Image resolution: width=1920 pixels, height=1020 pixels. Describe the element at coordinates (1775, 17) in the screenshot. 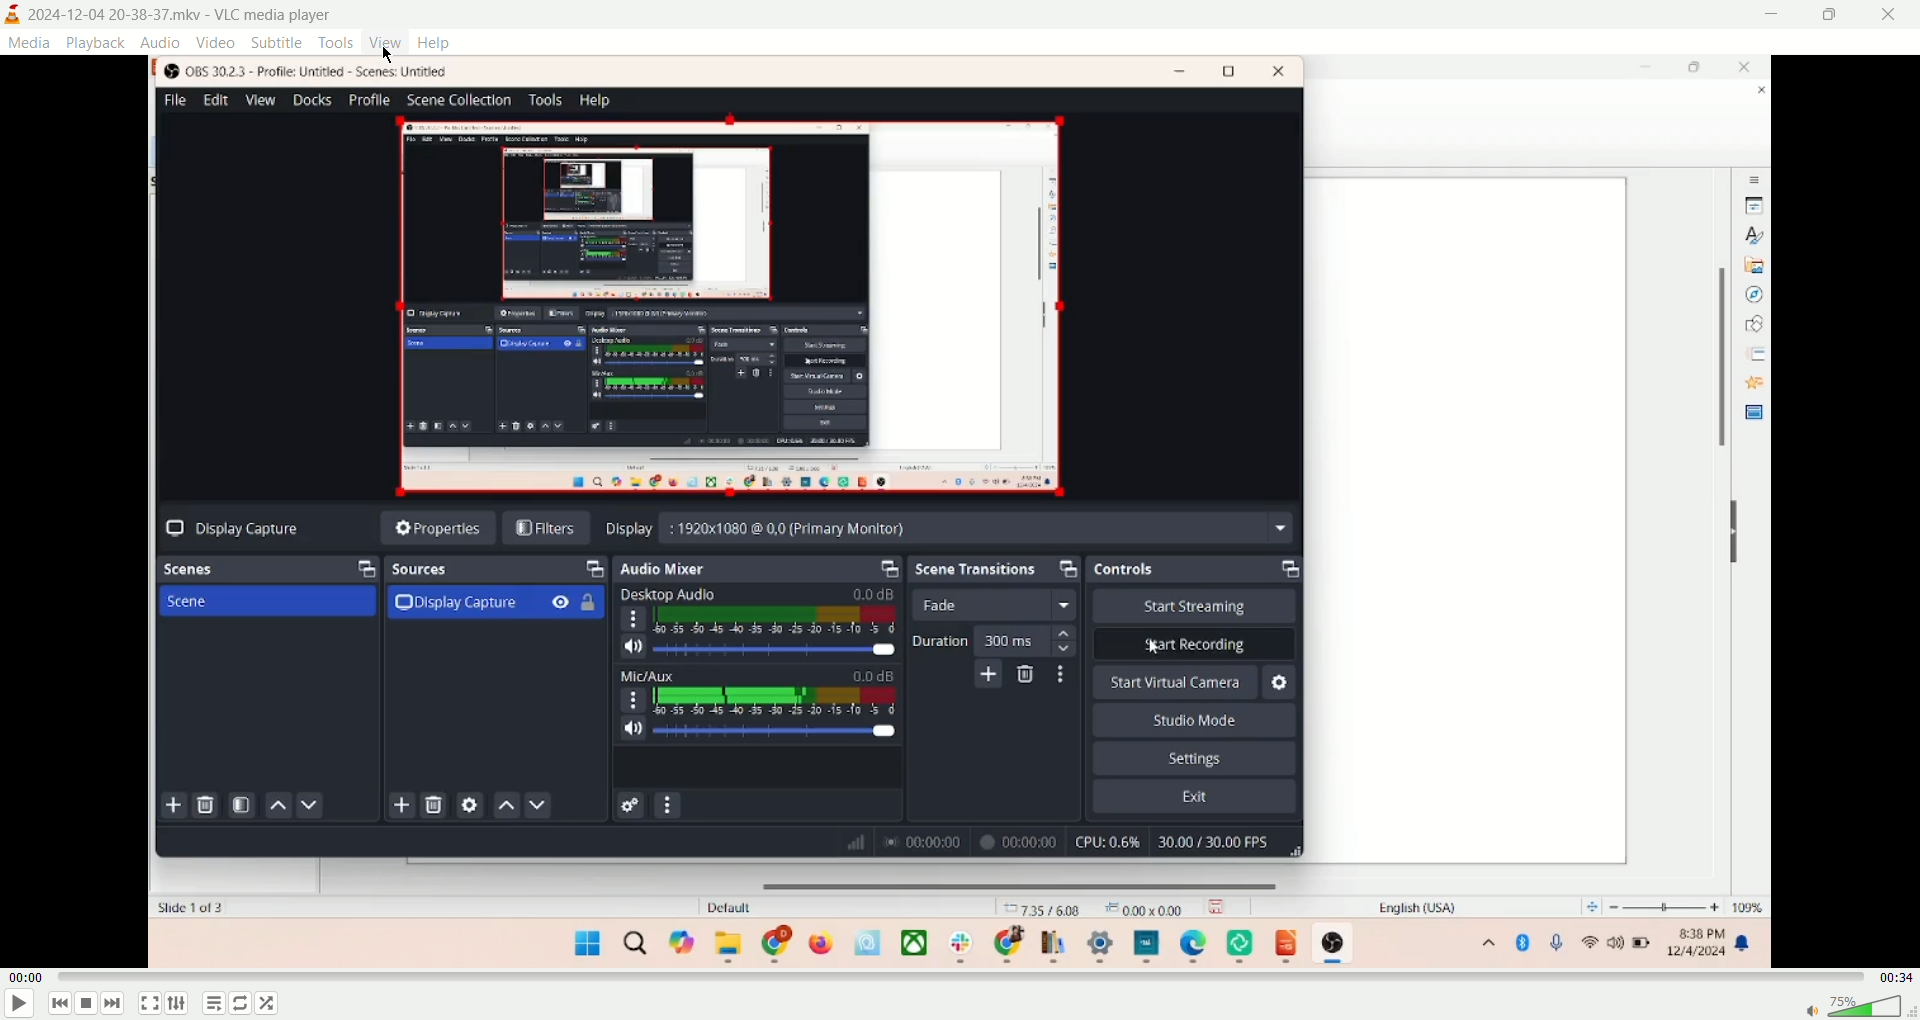

I see `minimize` at that location.